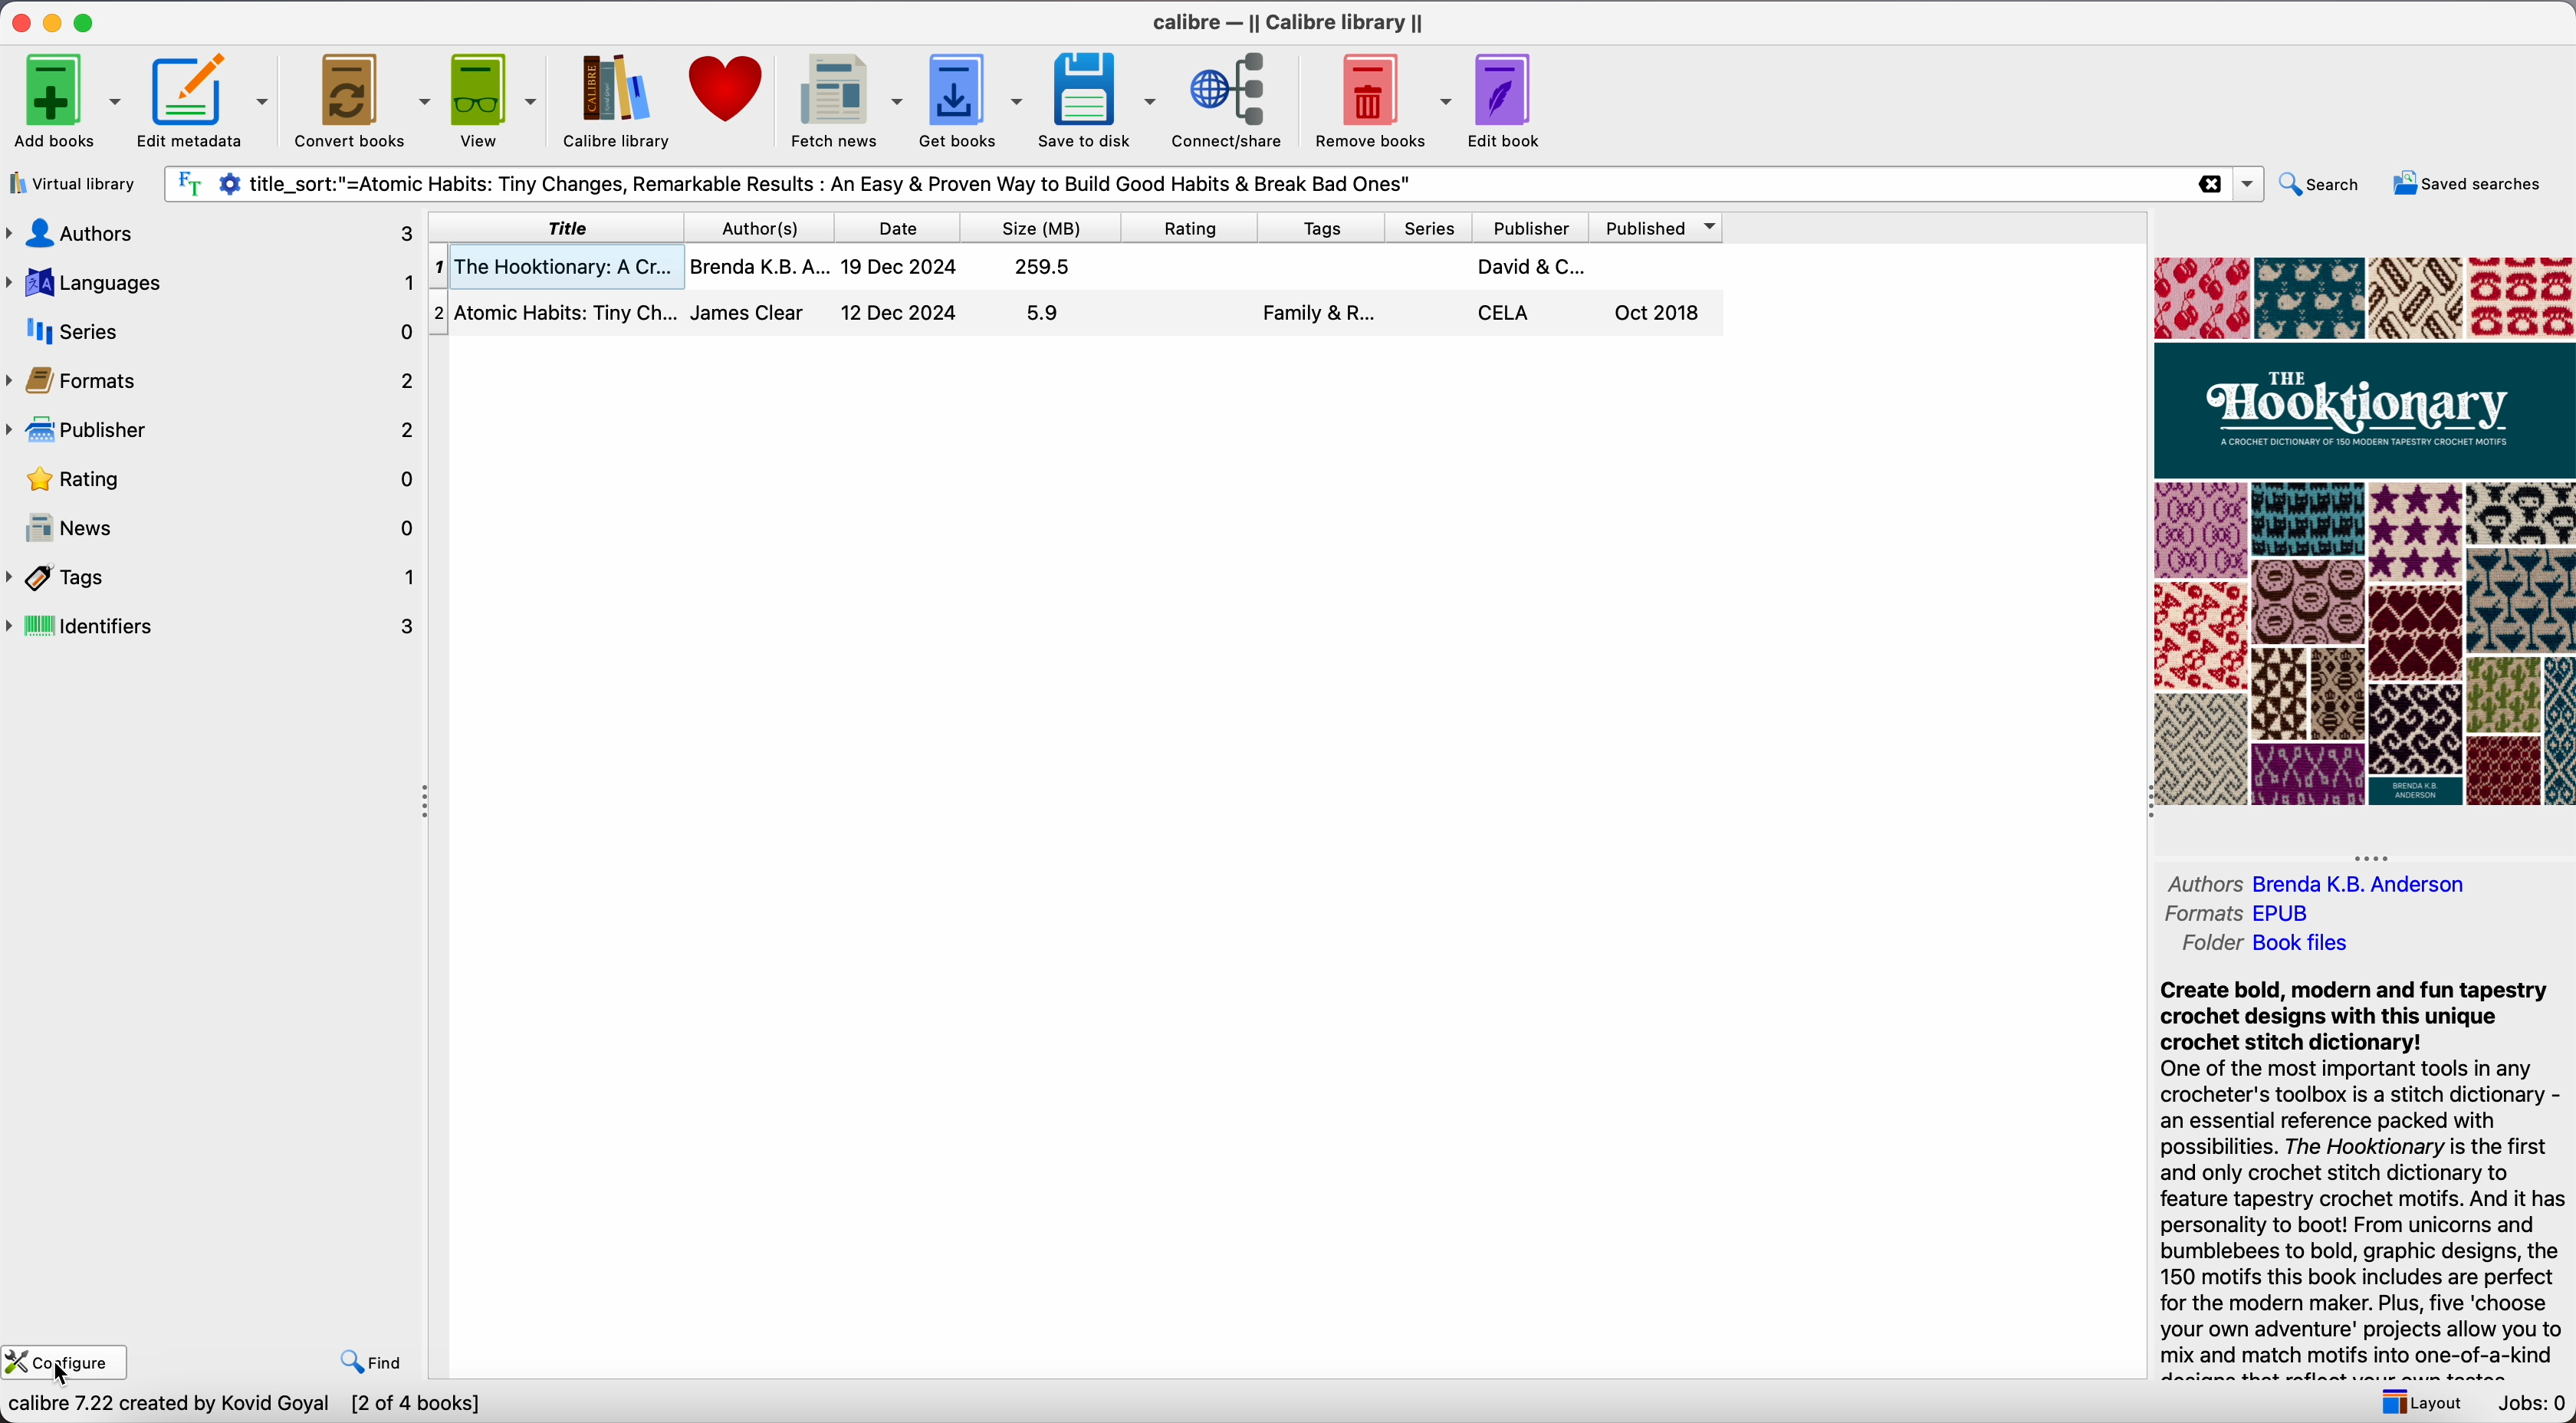 Image resolution: width=2576 pixels, height=1423 pixels. What do you see at coordinates (974, 99) in the screenshot?
I see `get books` at bounding box center [974, 99].